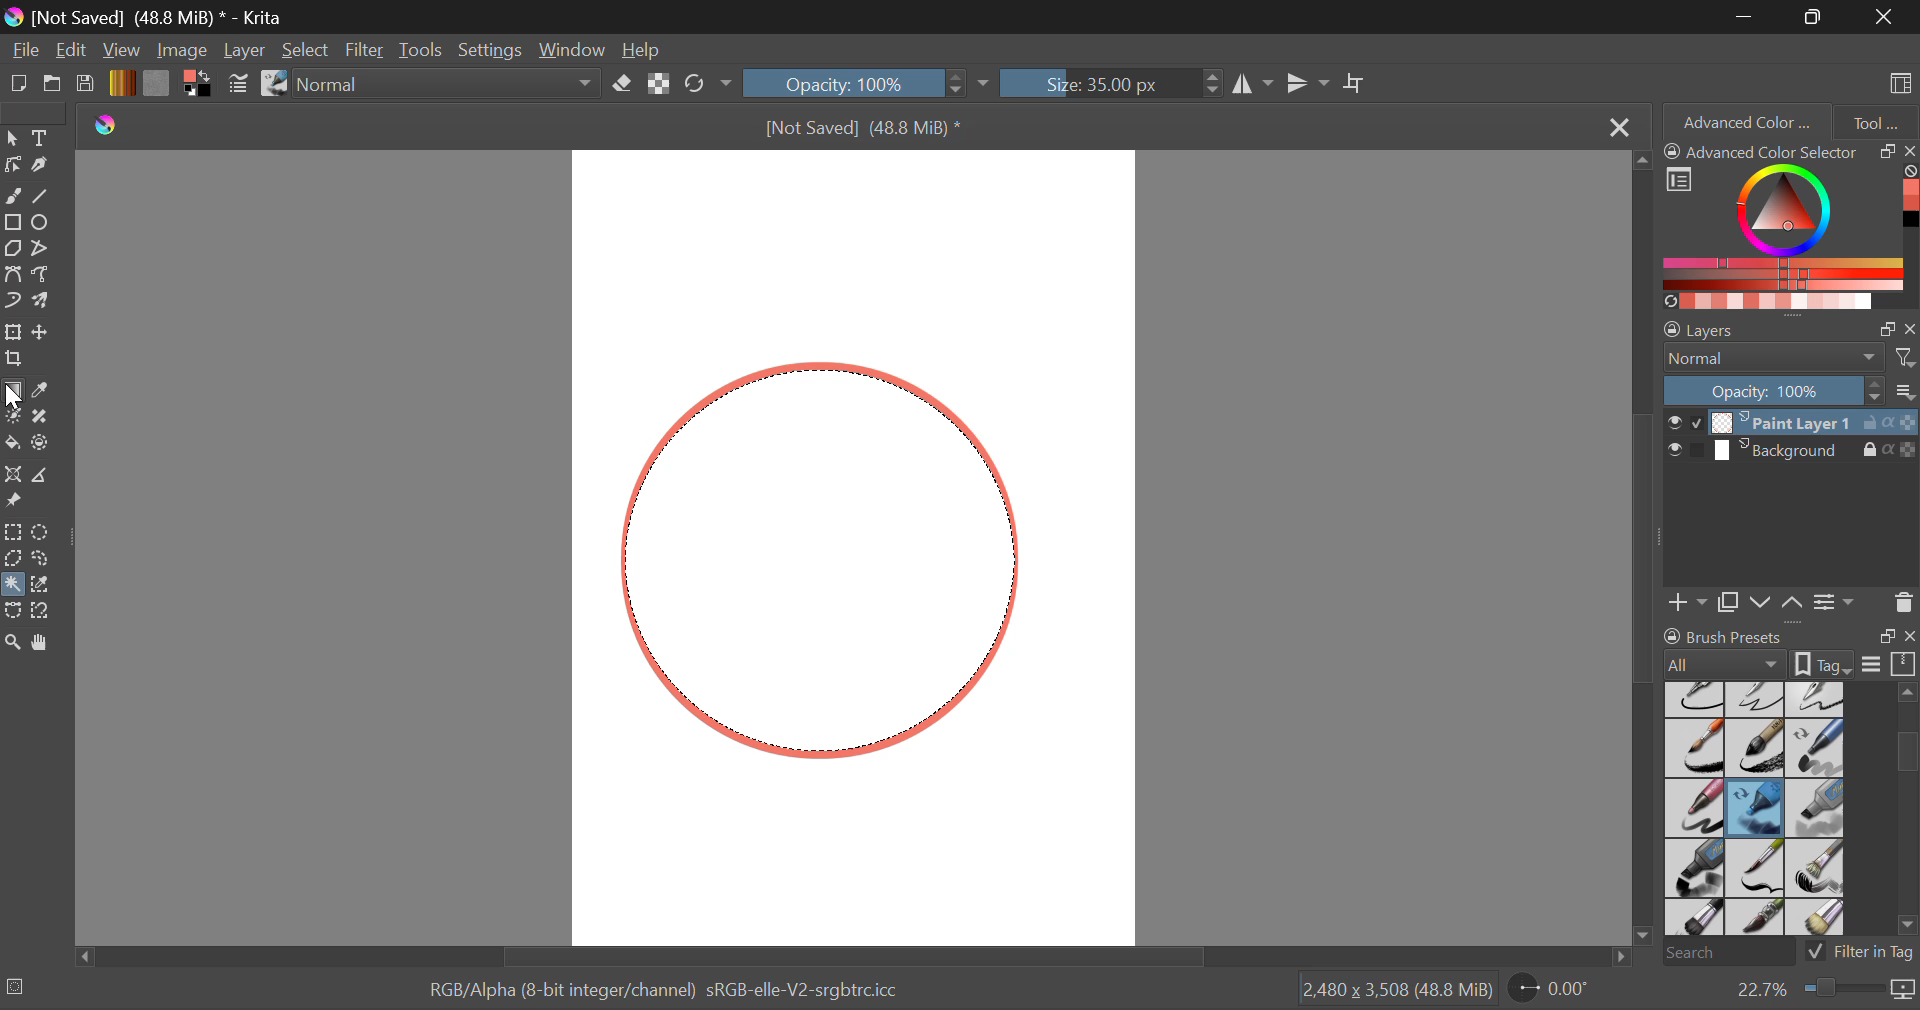 The height and width of the screenshot is (1010, 1920). I want to click on Close, so click(1617, 128).